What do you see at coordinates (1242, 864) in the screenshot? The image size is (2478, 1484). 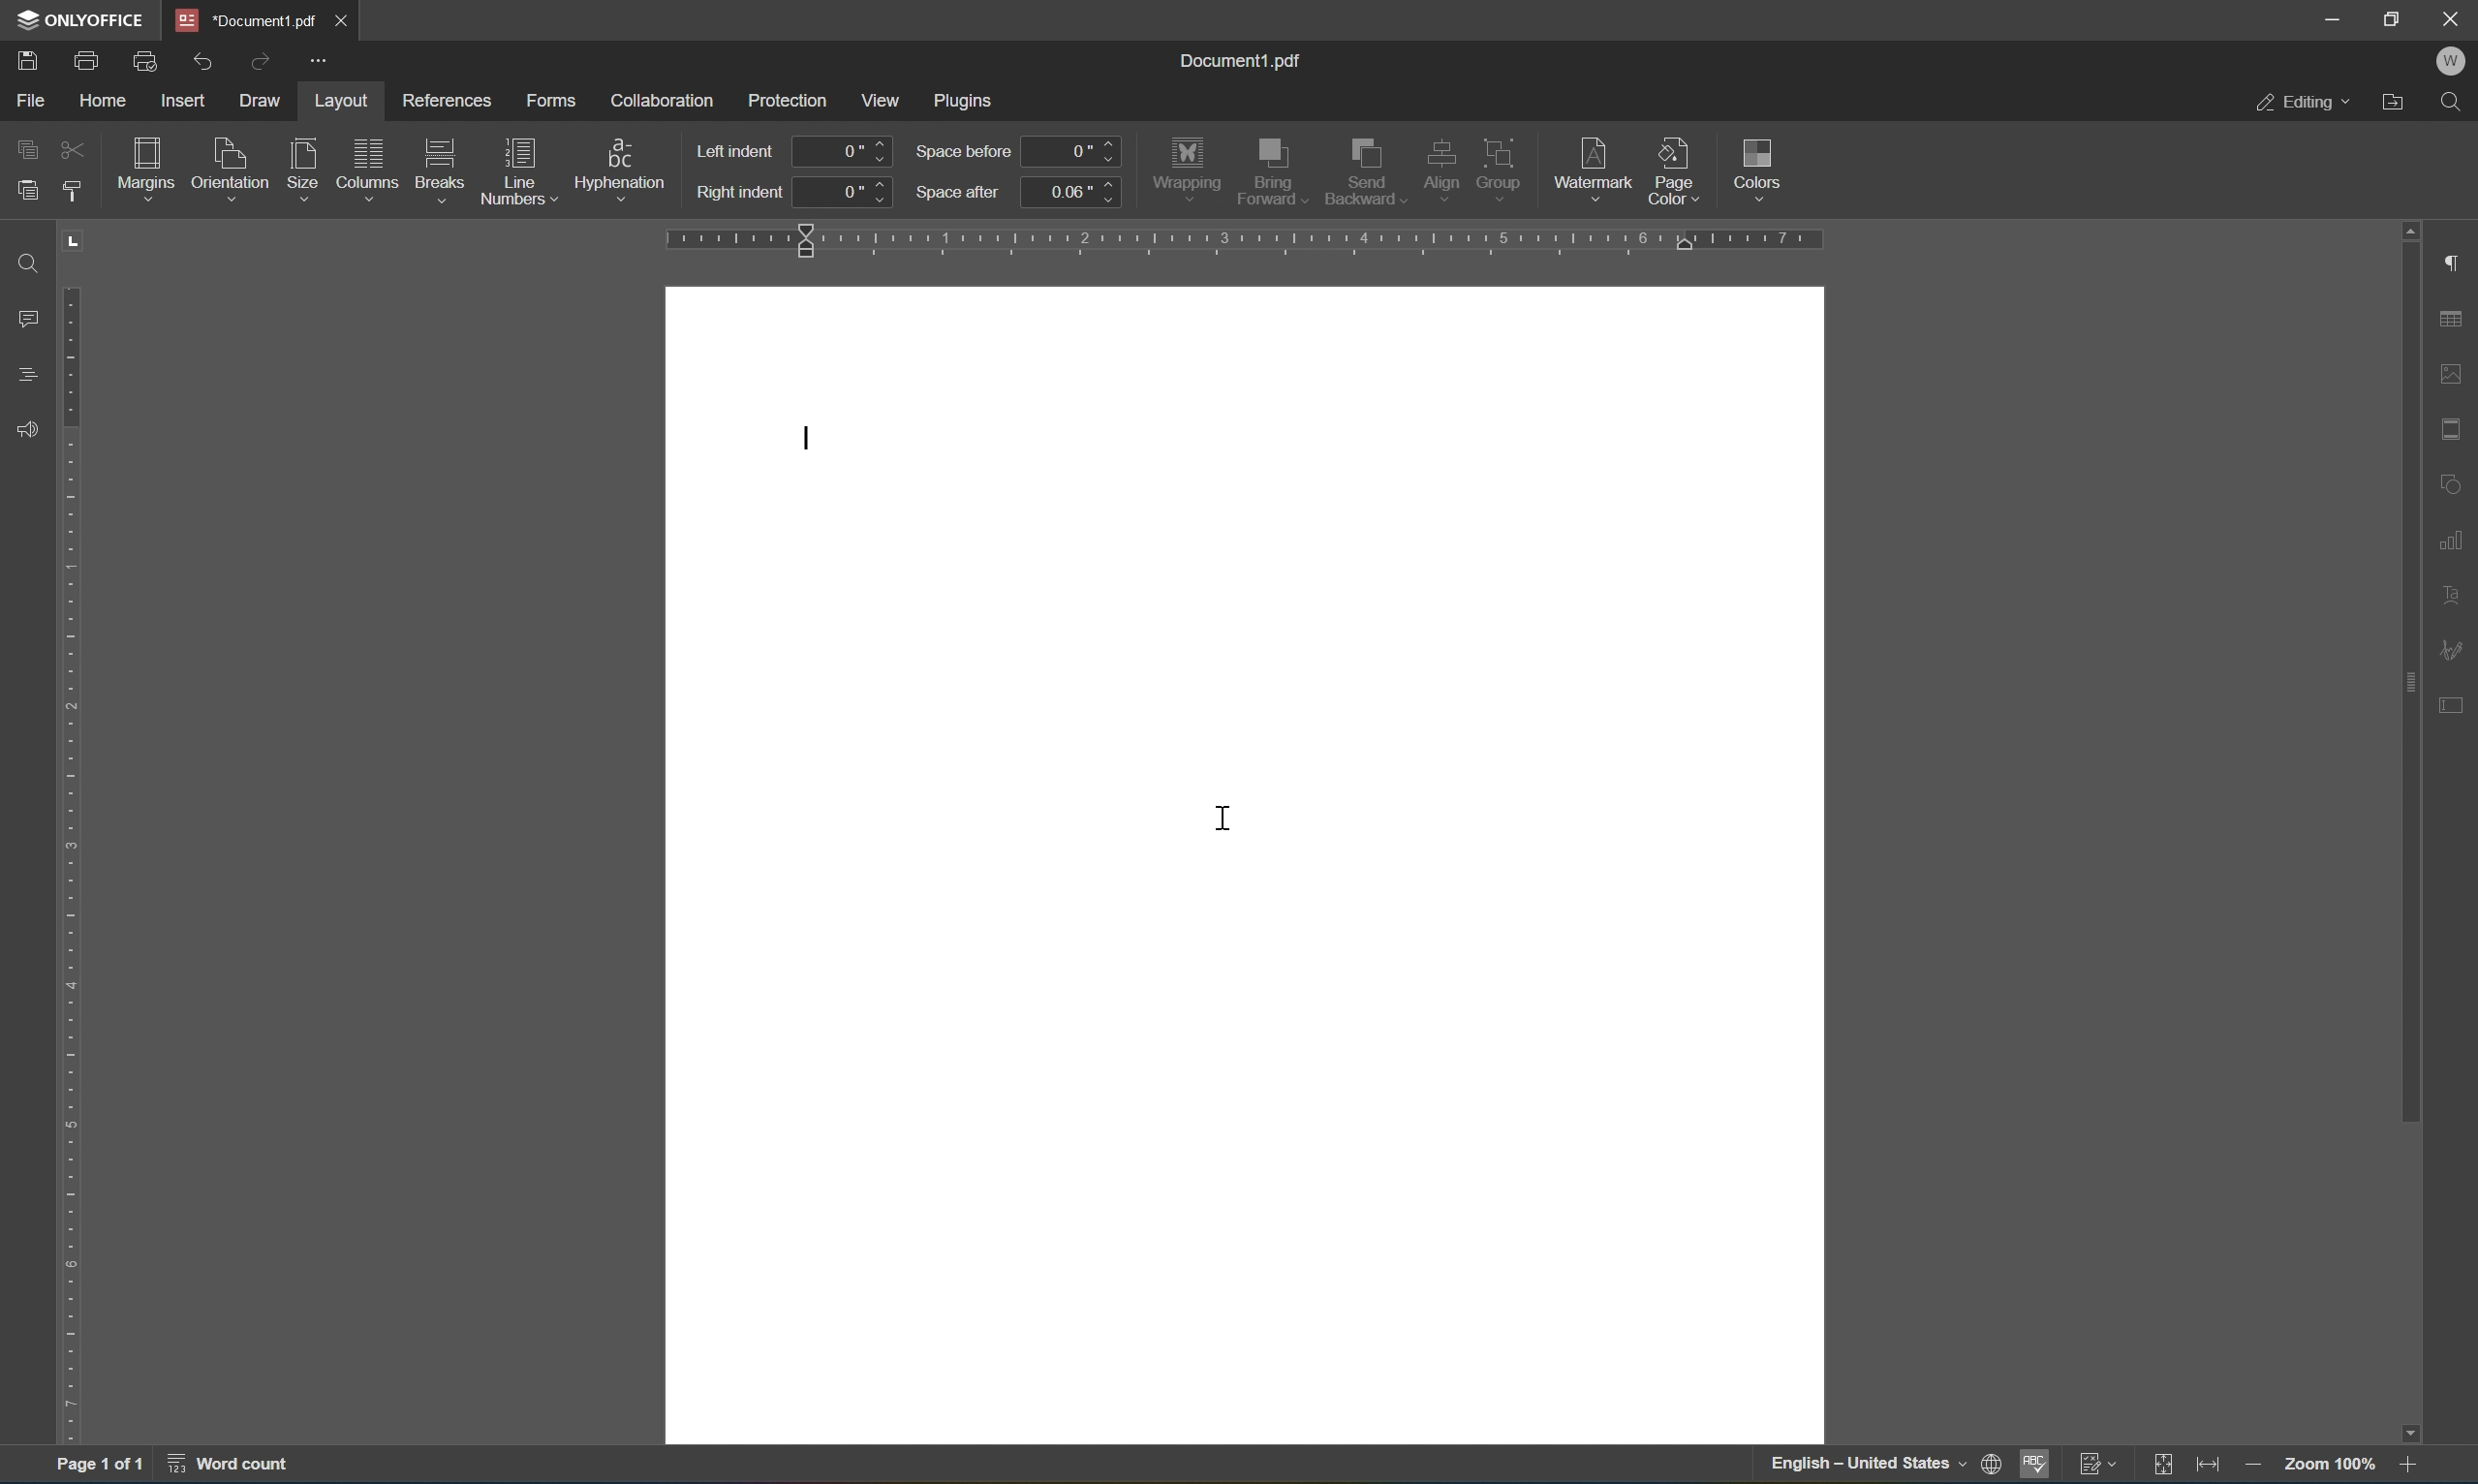 I see `Page` at bounding box center [1242, 864].